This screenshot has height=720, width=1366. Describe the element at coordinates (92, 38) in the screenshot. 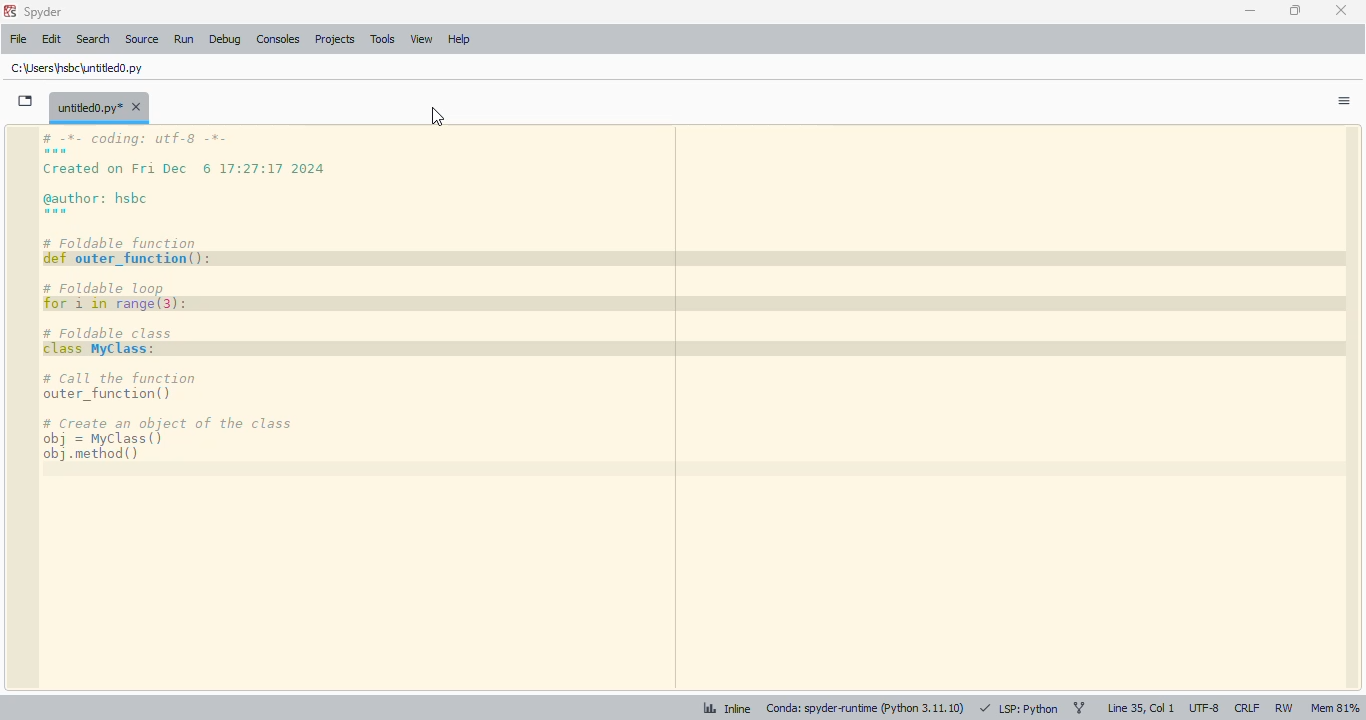

I see `search` at that location.